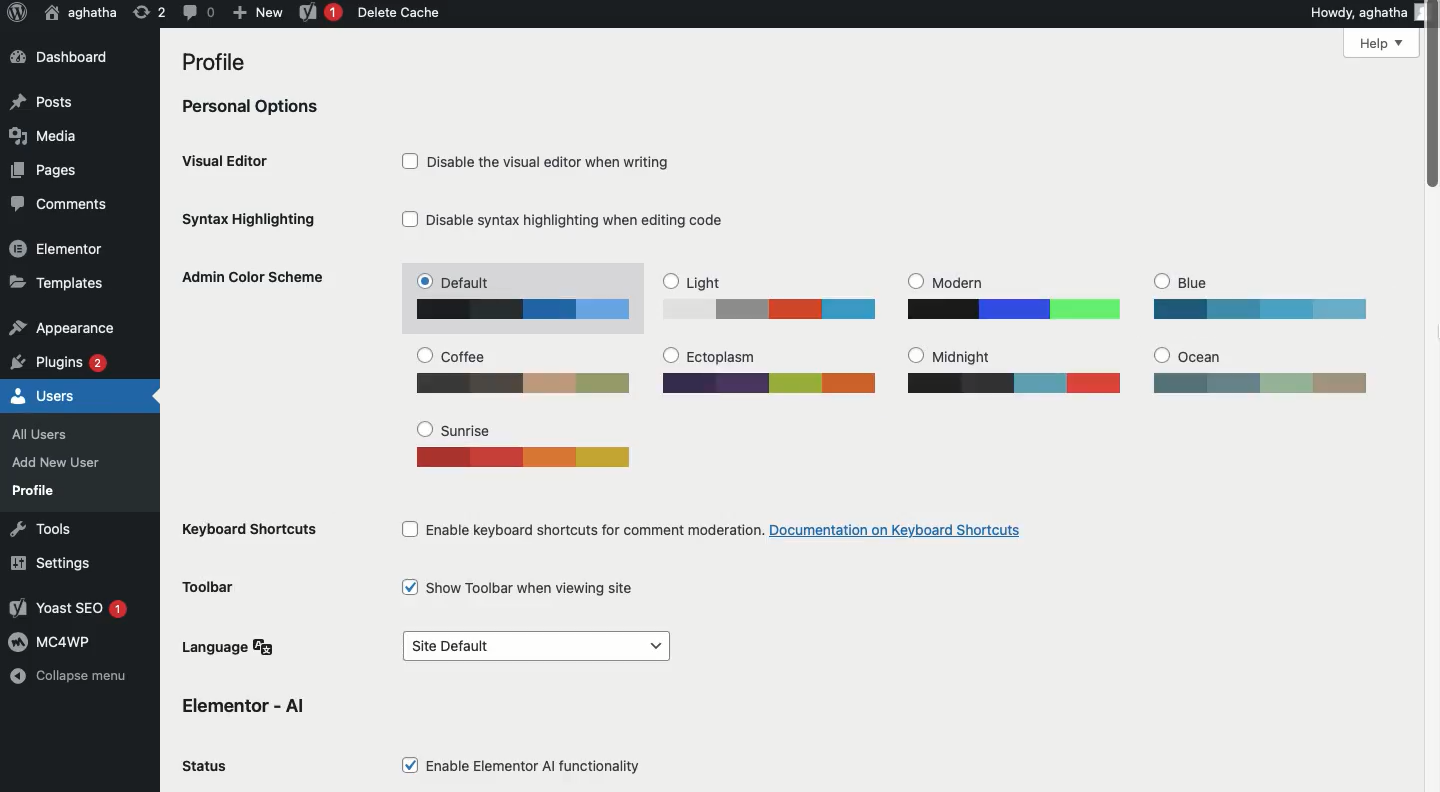 The height and width of the screenshot is (792, 1440). I want to click on Syntax highlighting , so click(258, 224).